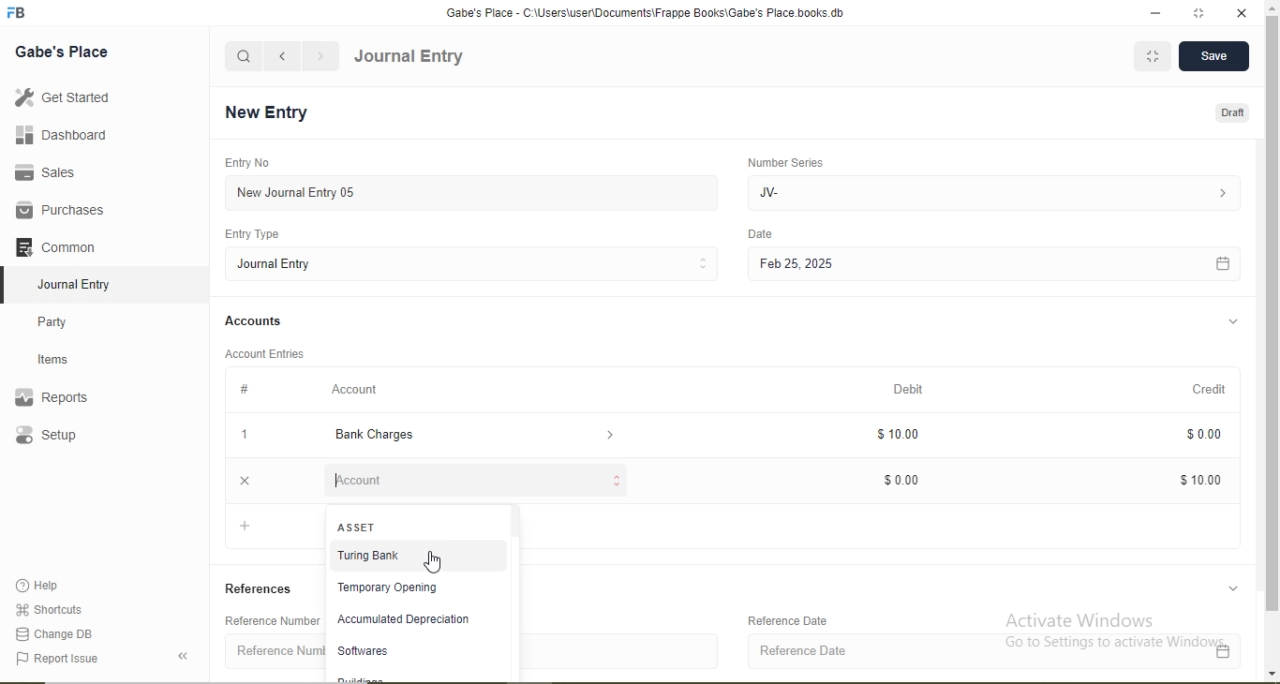  Describe the element at coordinates (360, 527) in the screenshot. I see `ASSET` at that location.